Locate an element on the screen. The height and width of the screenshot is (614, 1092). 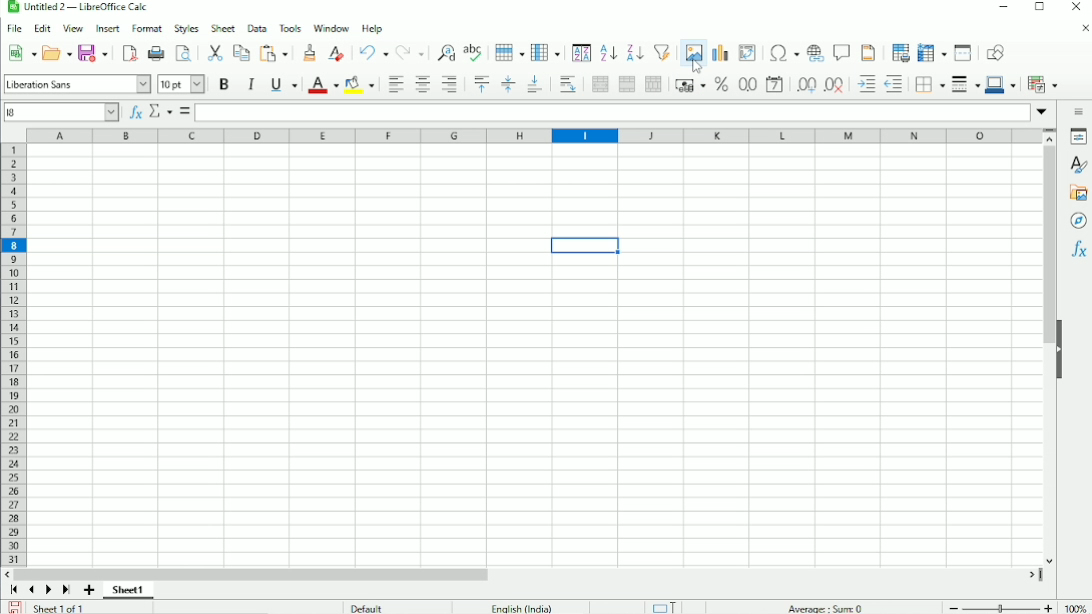
Sidebar  settings is located at coordinates (1078, 113).